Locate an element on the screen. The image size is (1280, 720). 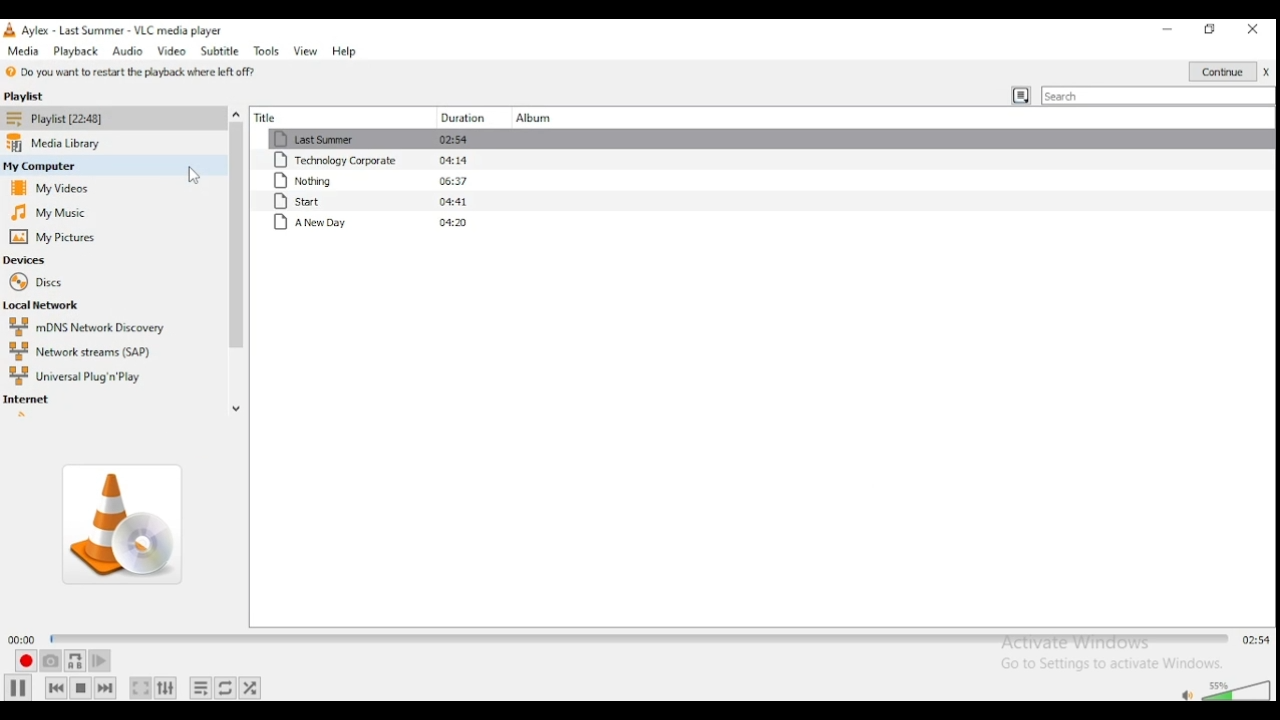
title is located at coordinates (322, 118).